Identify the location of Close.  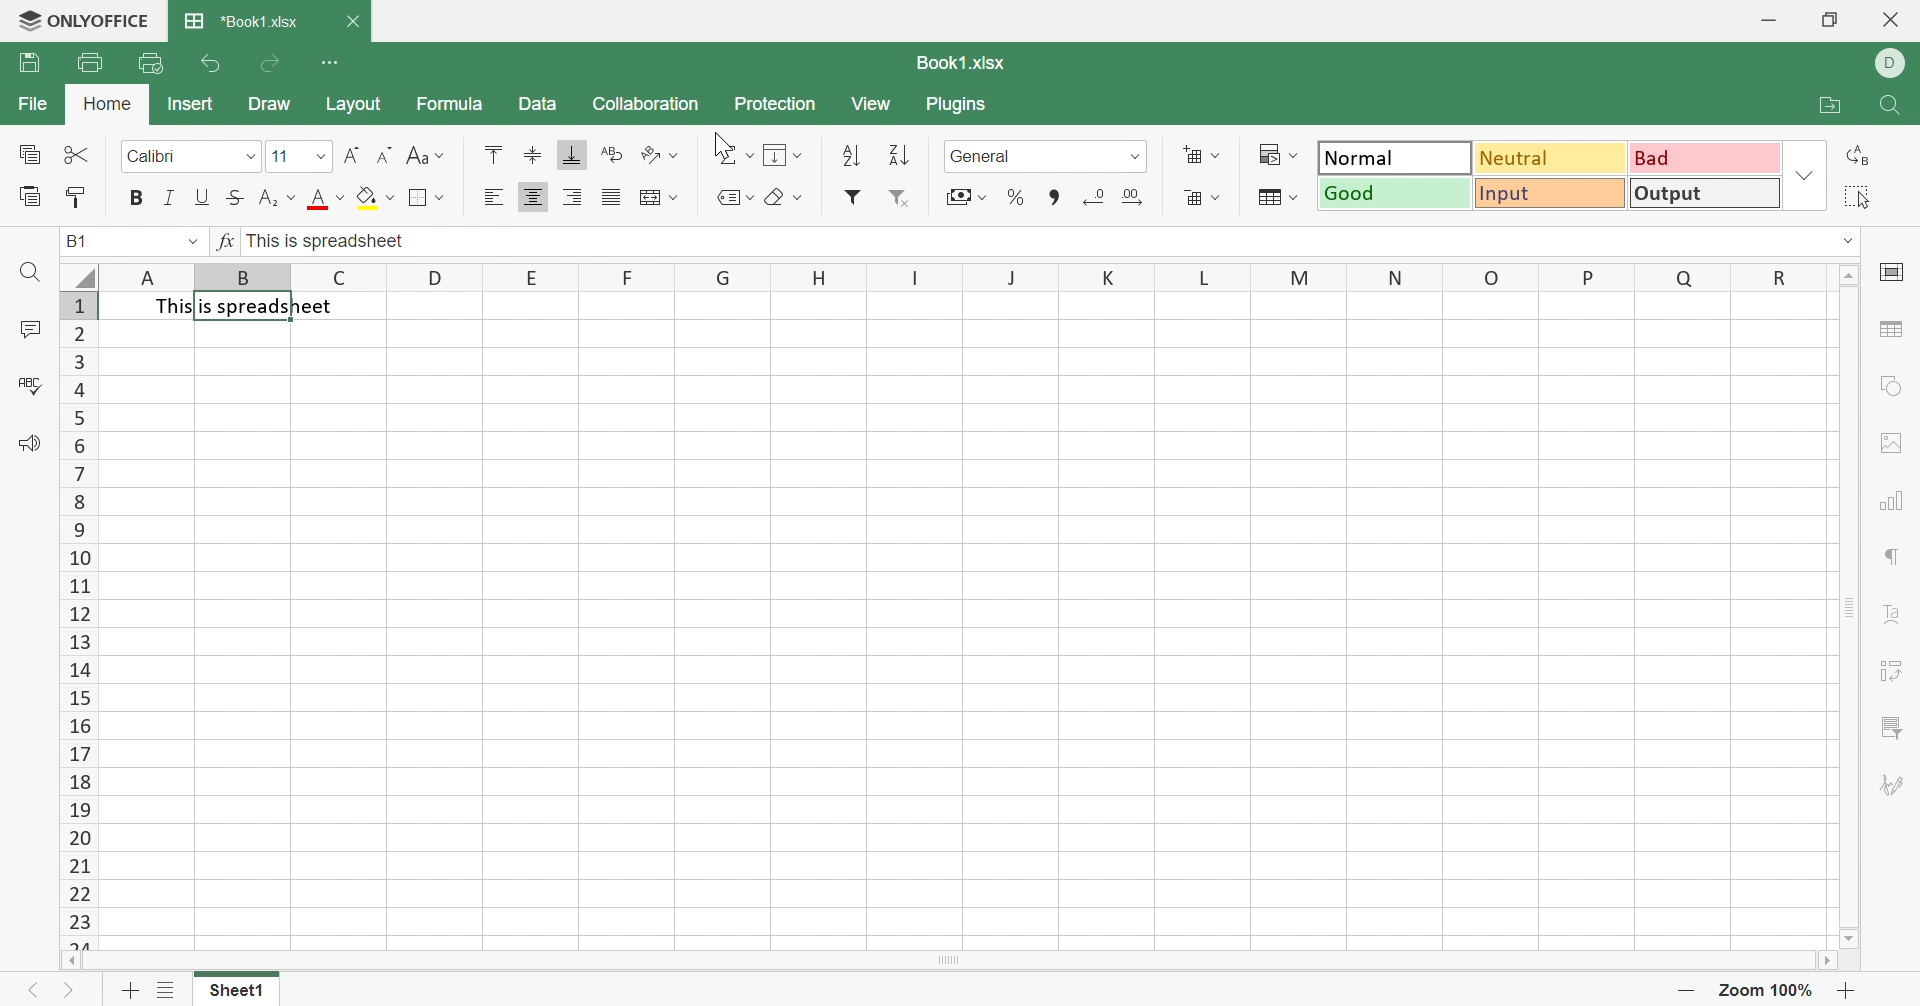
(355, 22).